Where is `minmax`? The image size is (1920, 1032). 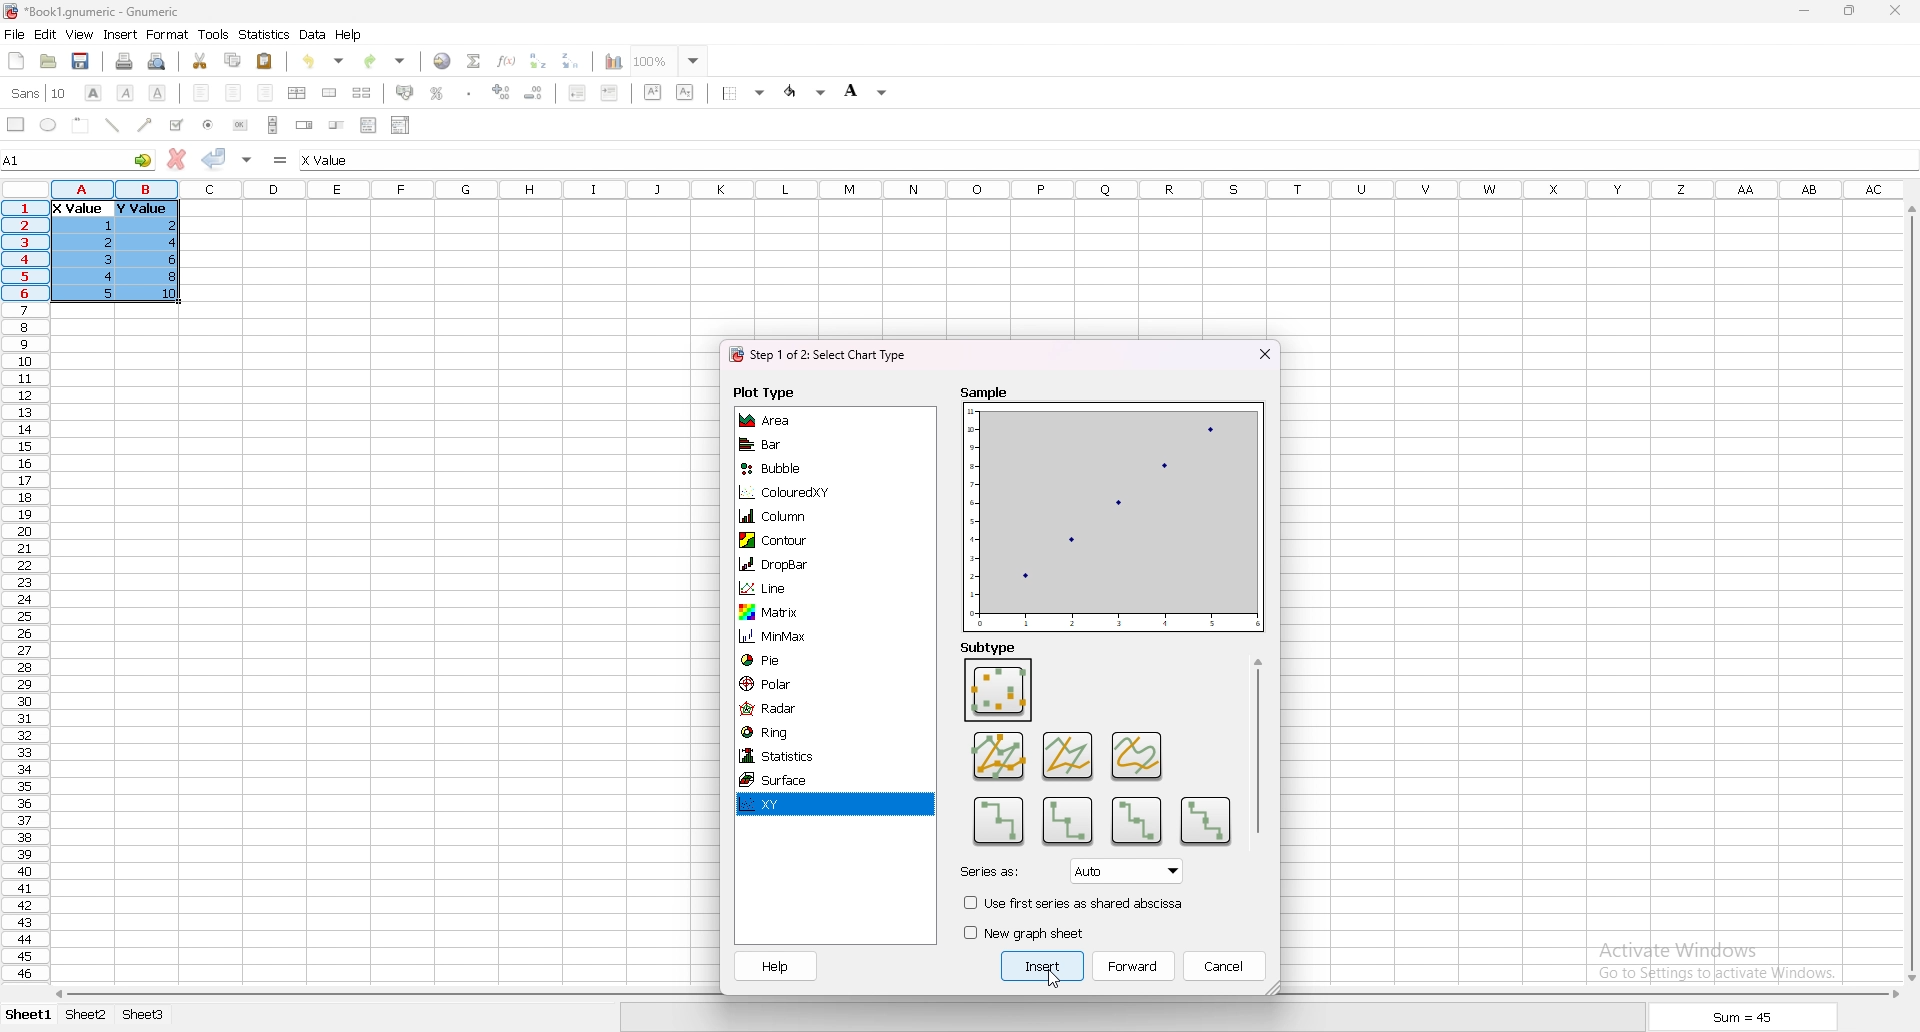 minmax is located at coordinates (799, 638).